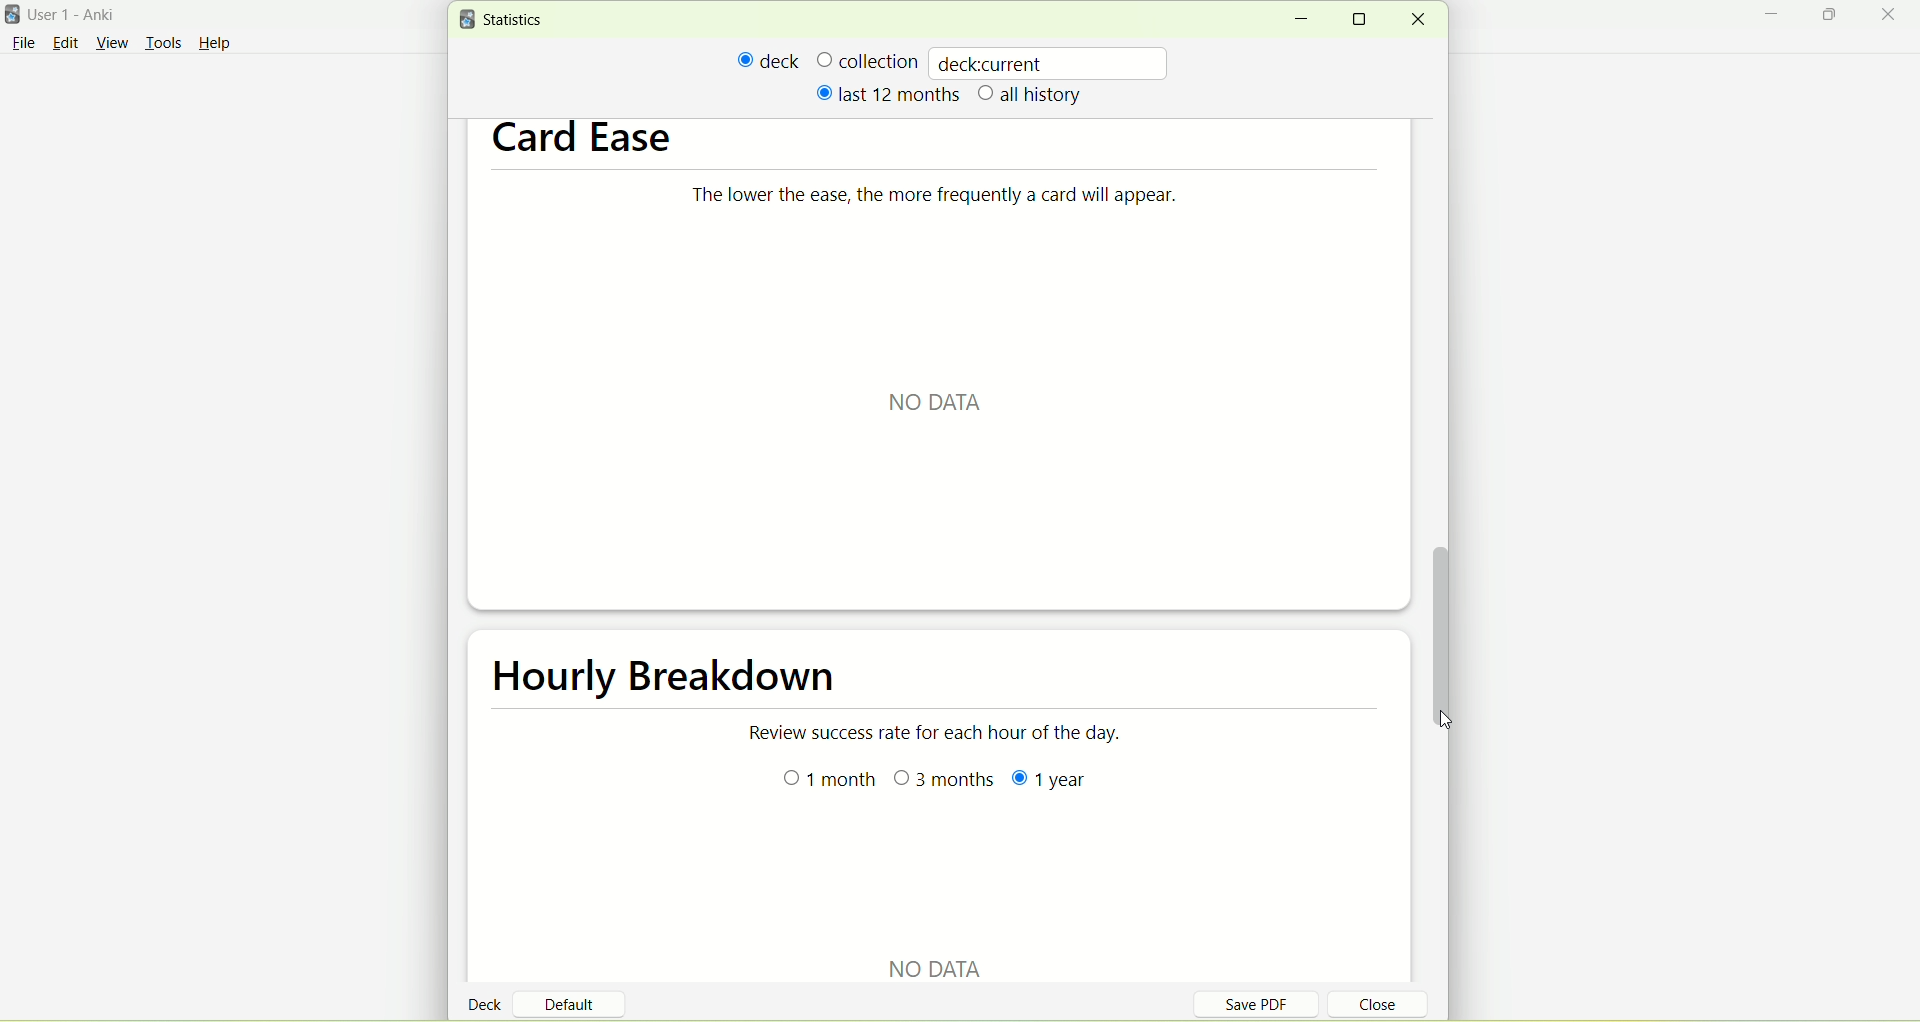 This screenshot has height=1022, width=1920. What do you see at coordinates (941, 402) in the screenshot?
I see `NO DATA` at bounding box center [941, 402].